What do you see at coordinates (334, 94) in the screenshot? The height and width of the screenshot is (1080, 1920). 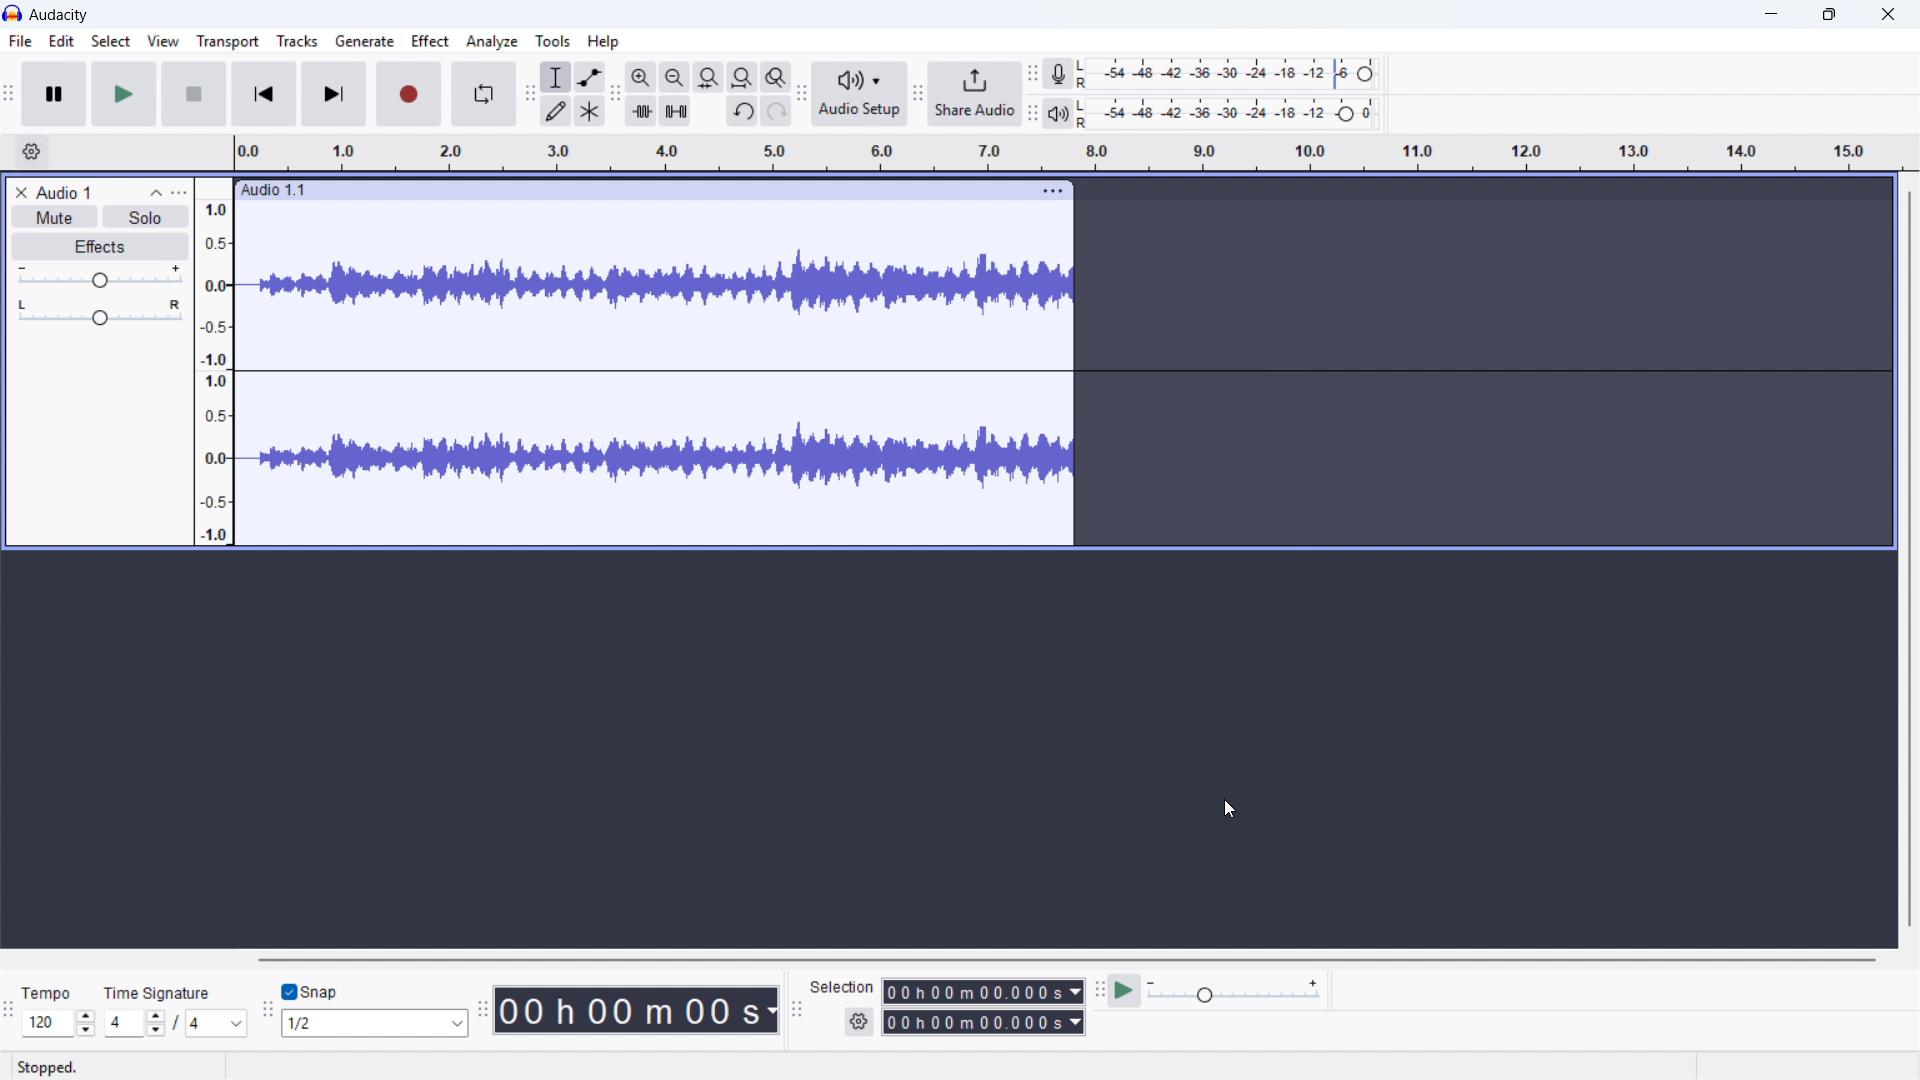 I see `Skip to last ` at bounding box center [334, 94].